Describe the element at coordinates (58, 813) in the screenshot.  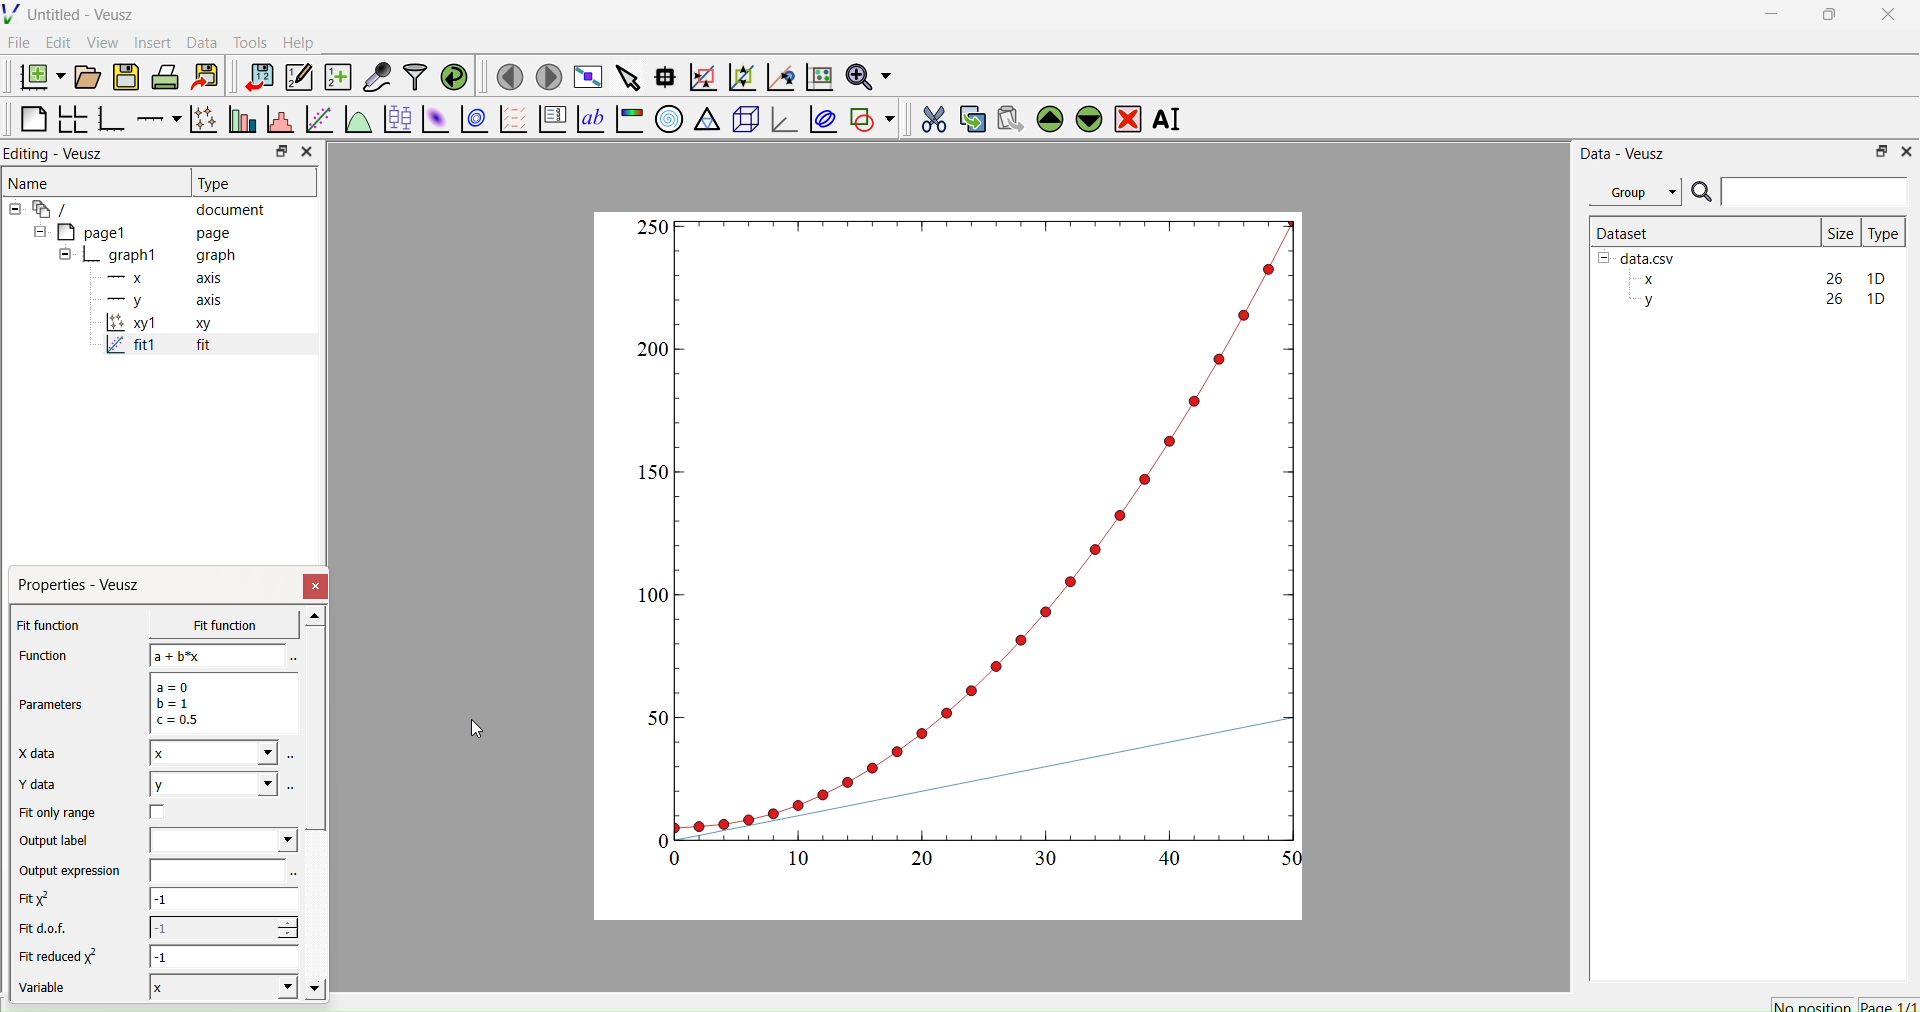
I see `Fit only range` at that location.